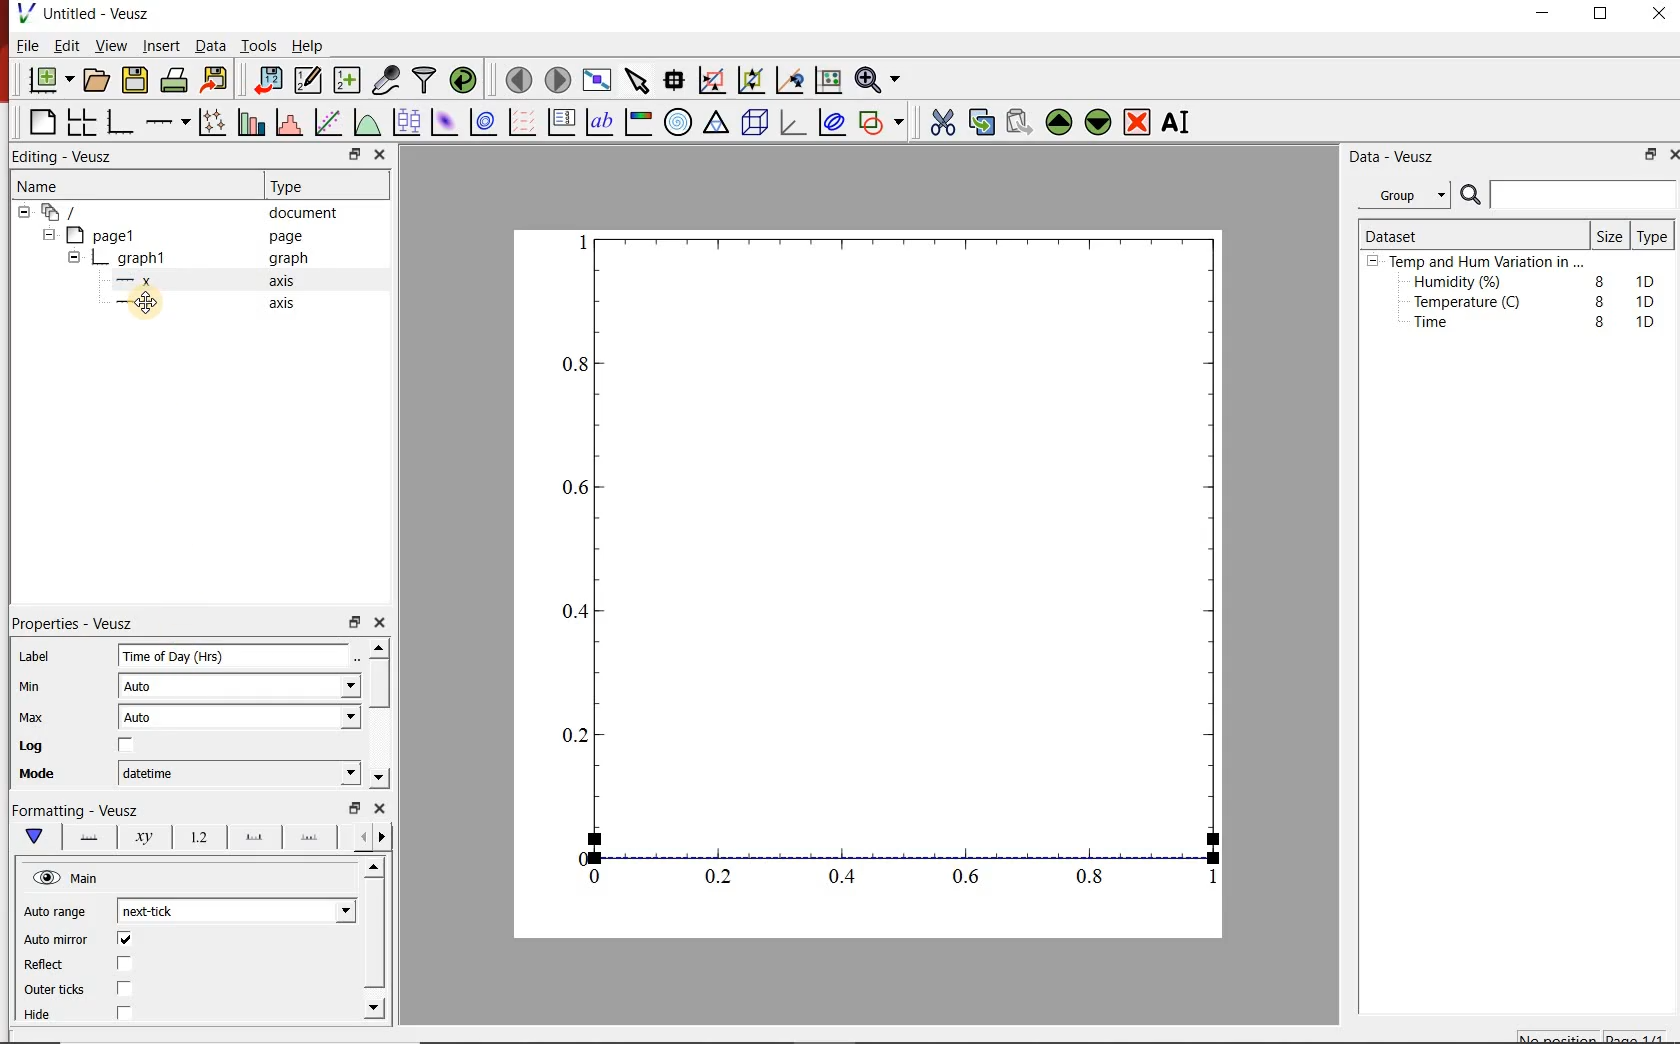  Describe the element at coordinates (445, 123) in the screenshot. I see `plot a 2d dataset as an image` at that location.